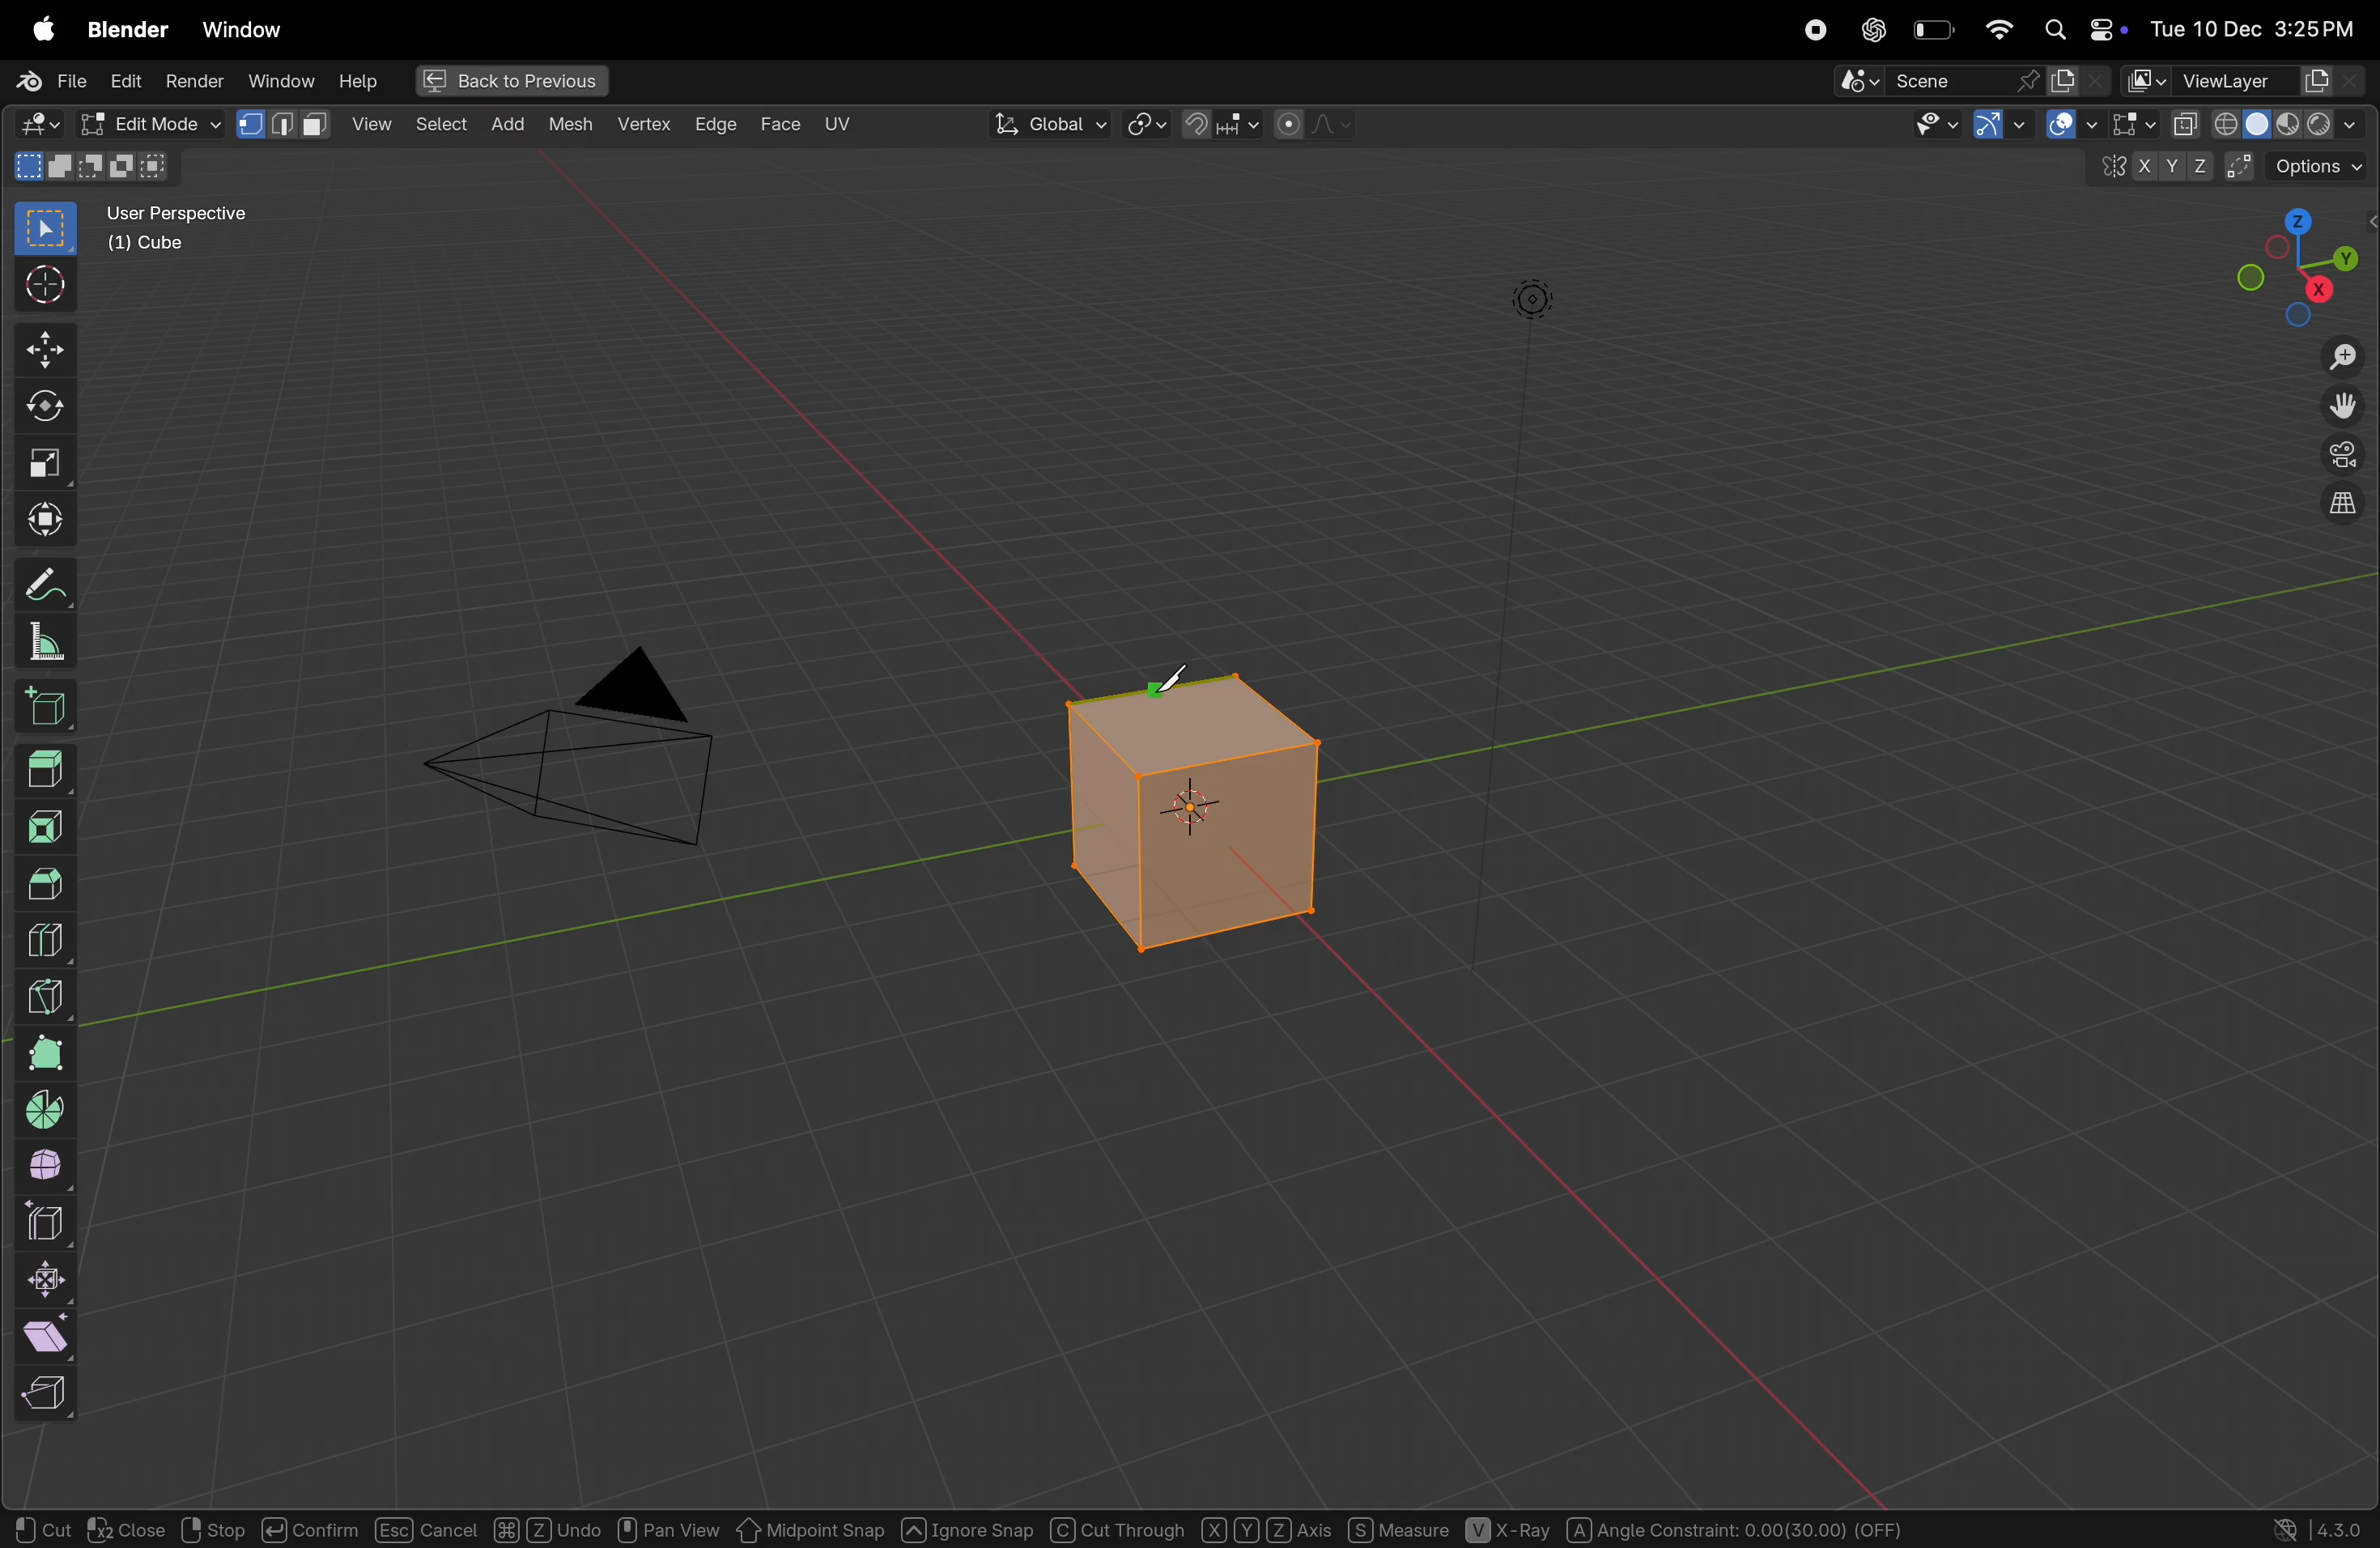  Describe the element at coordinates (39, 520) in the screenshot. I see `transform` at that location.